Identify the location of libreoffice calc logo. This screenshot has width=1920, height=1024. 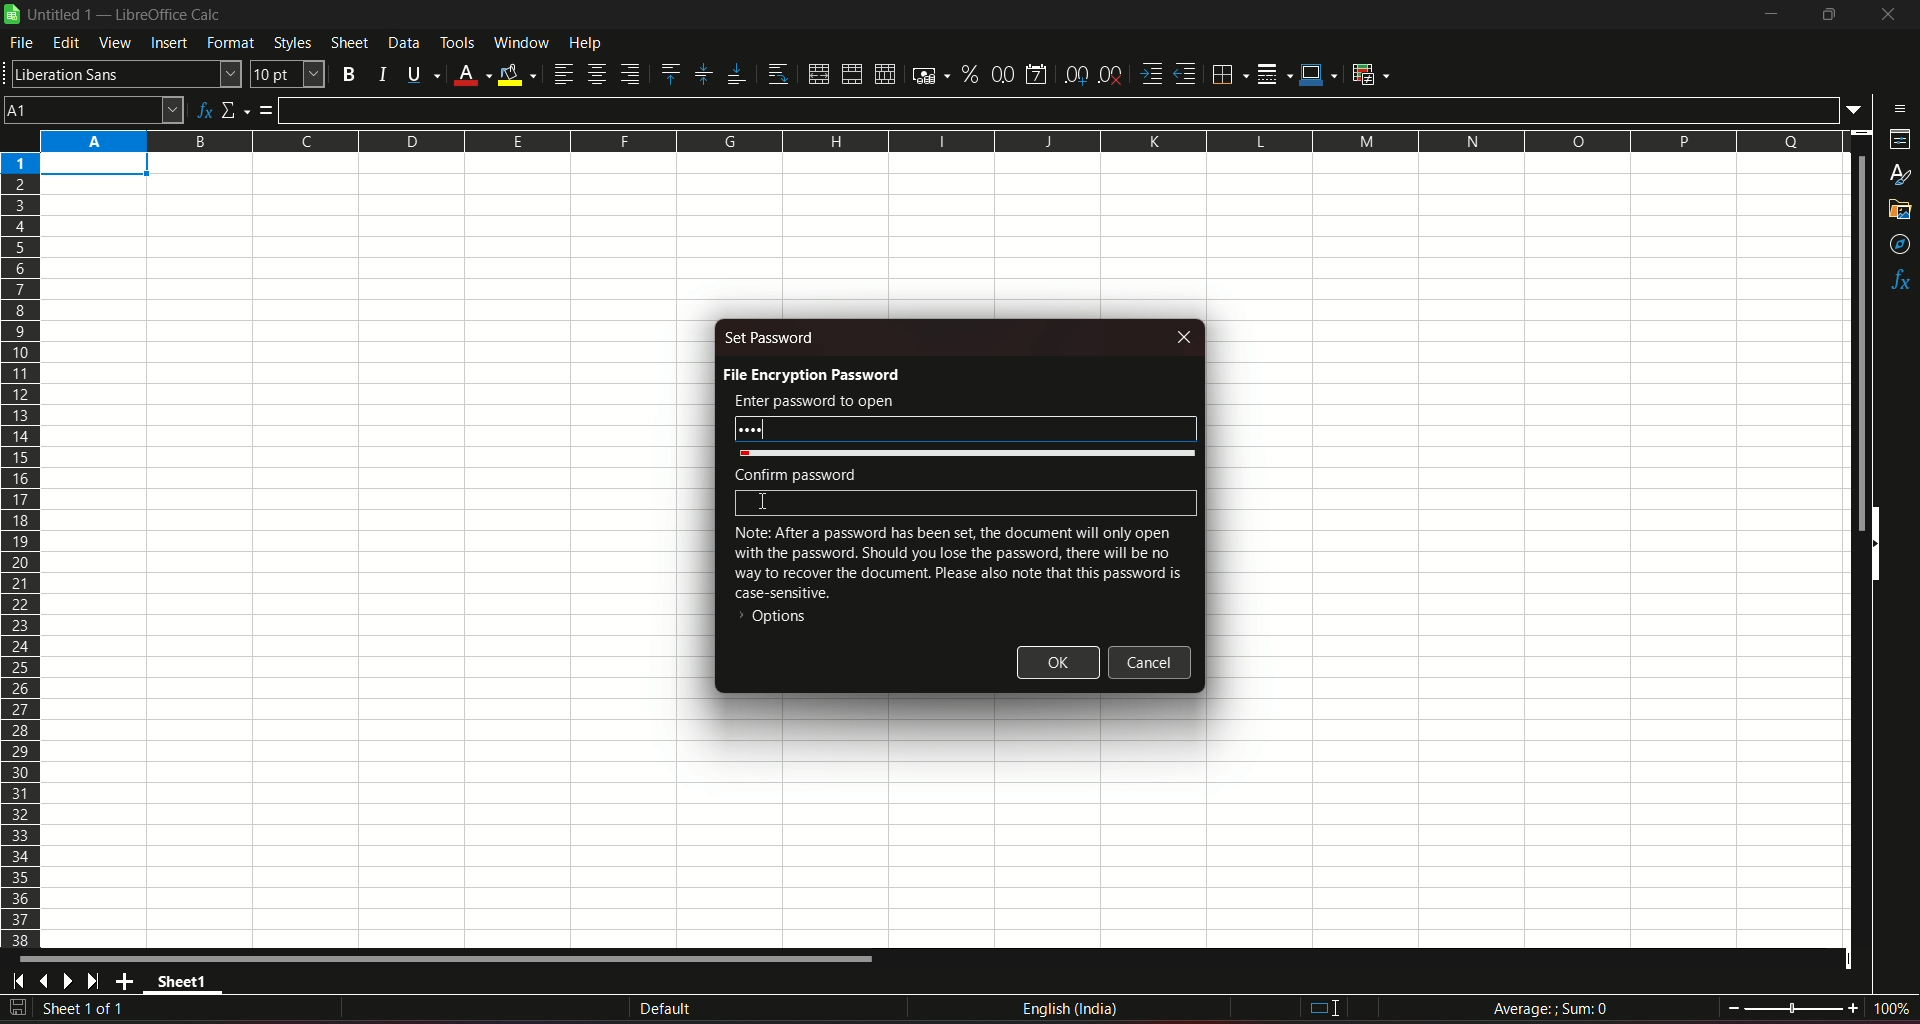
(12, 15).